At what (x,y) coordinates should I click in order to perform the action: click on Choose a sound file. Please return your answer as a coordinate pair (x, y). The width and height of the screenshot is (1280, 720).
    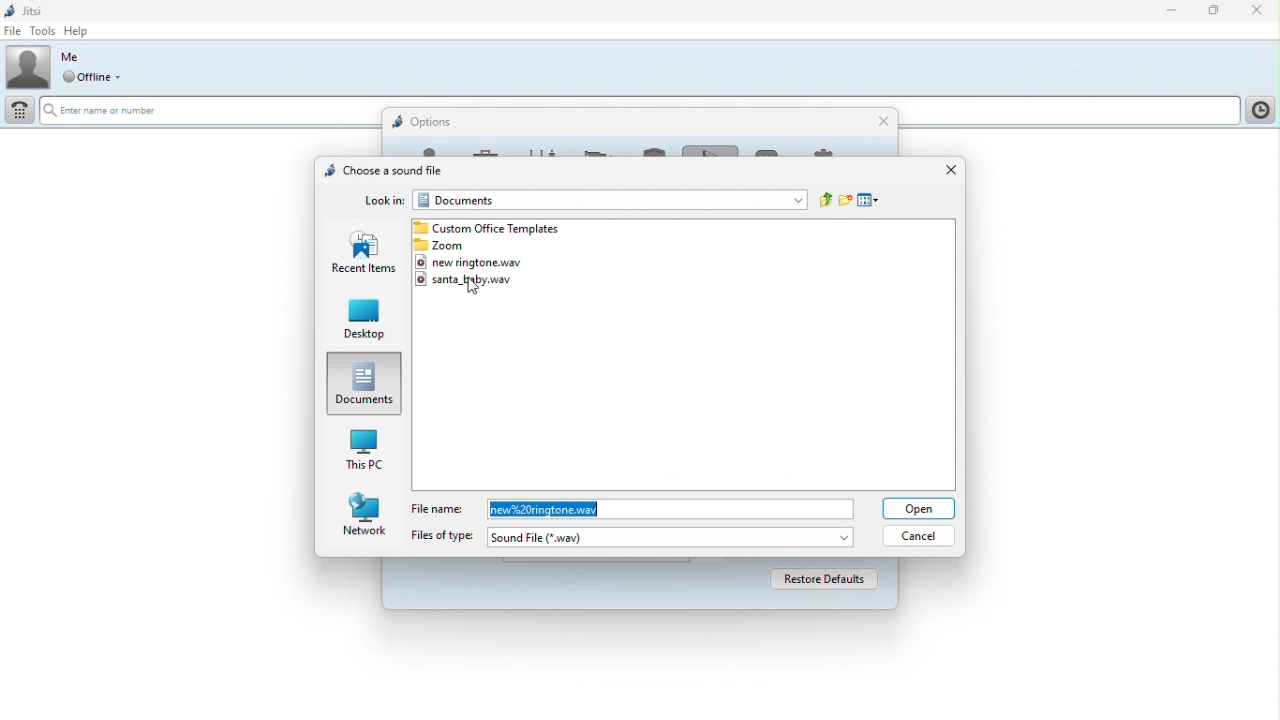
    Looking at the image, I should click on (380, 169).